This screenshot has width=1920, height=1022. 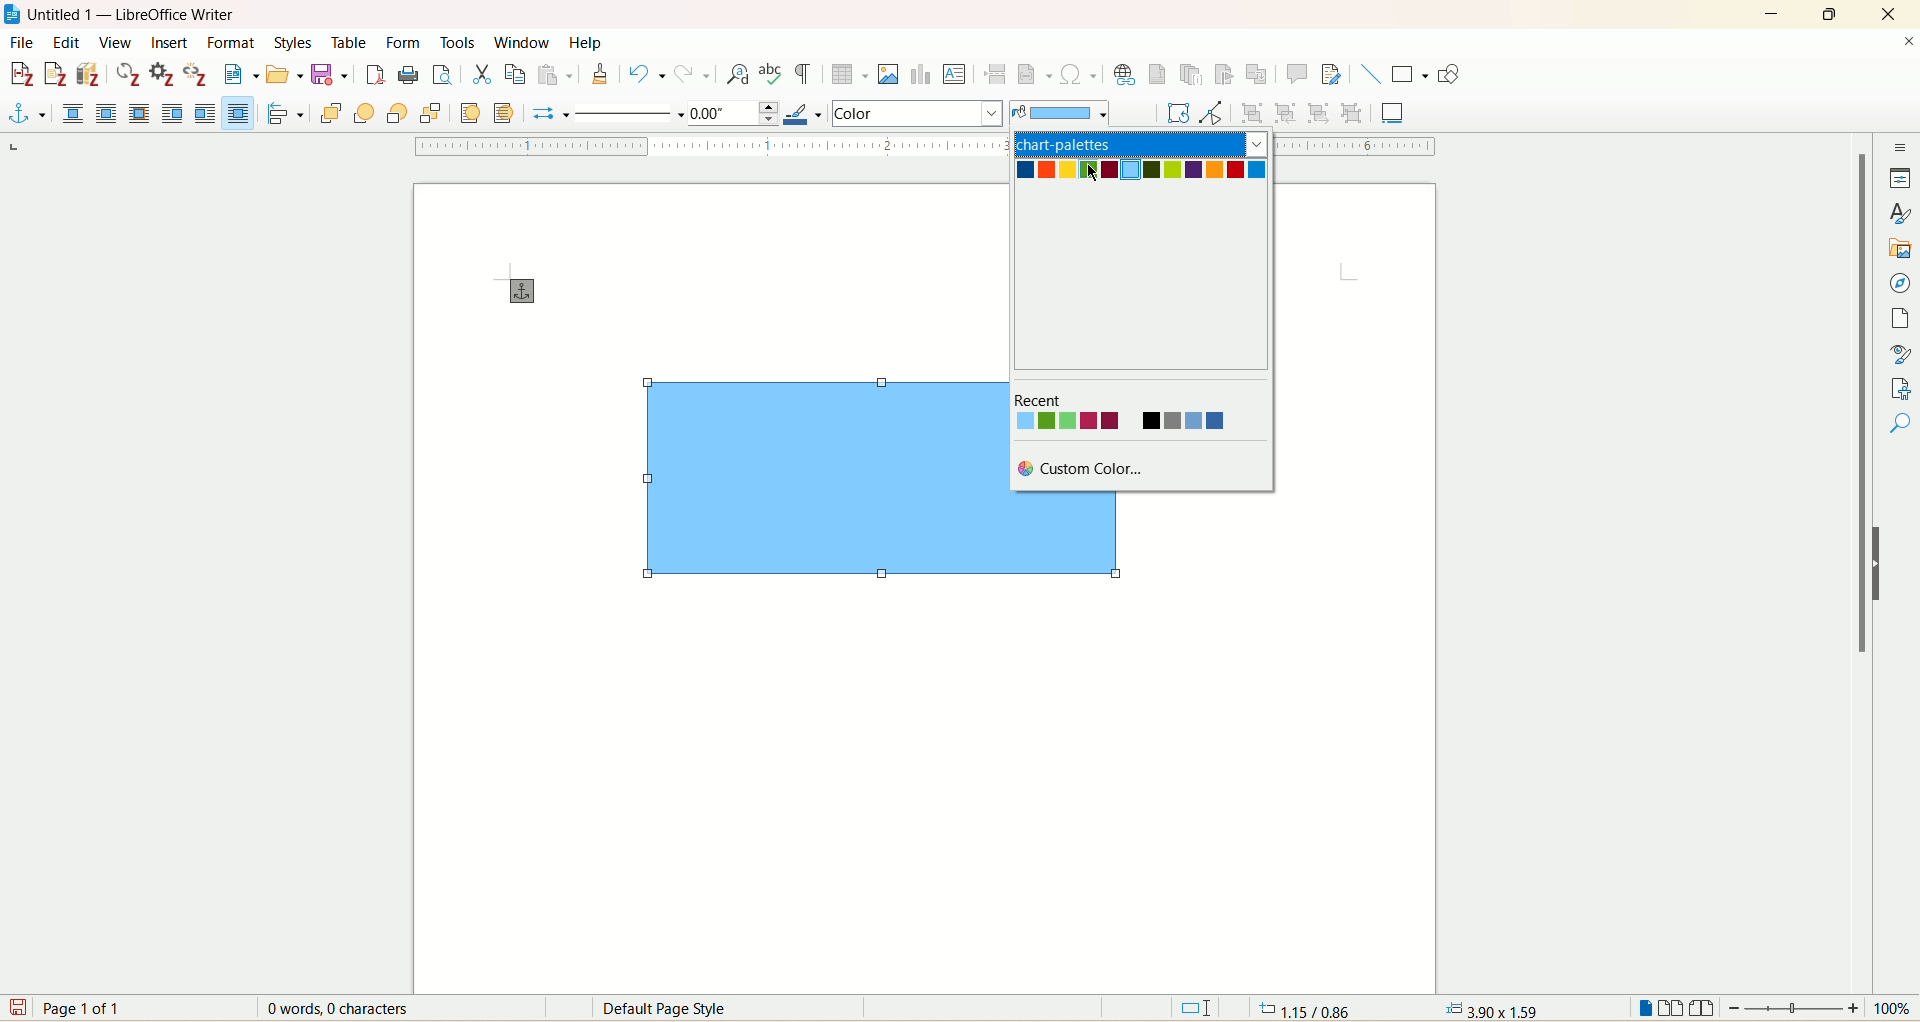 I want to click on edit, so click(x=63, y=42).